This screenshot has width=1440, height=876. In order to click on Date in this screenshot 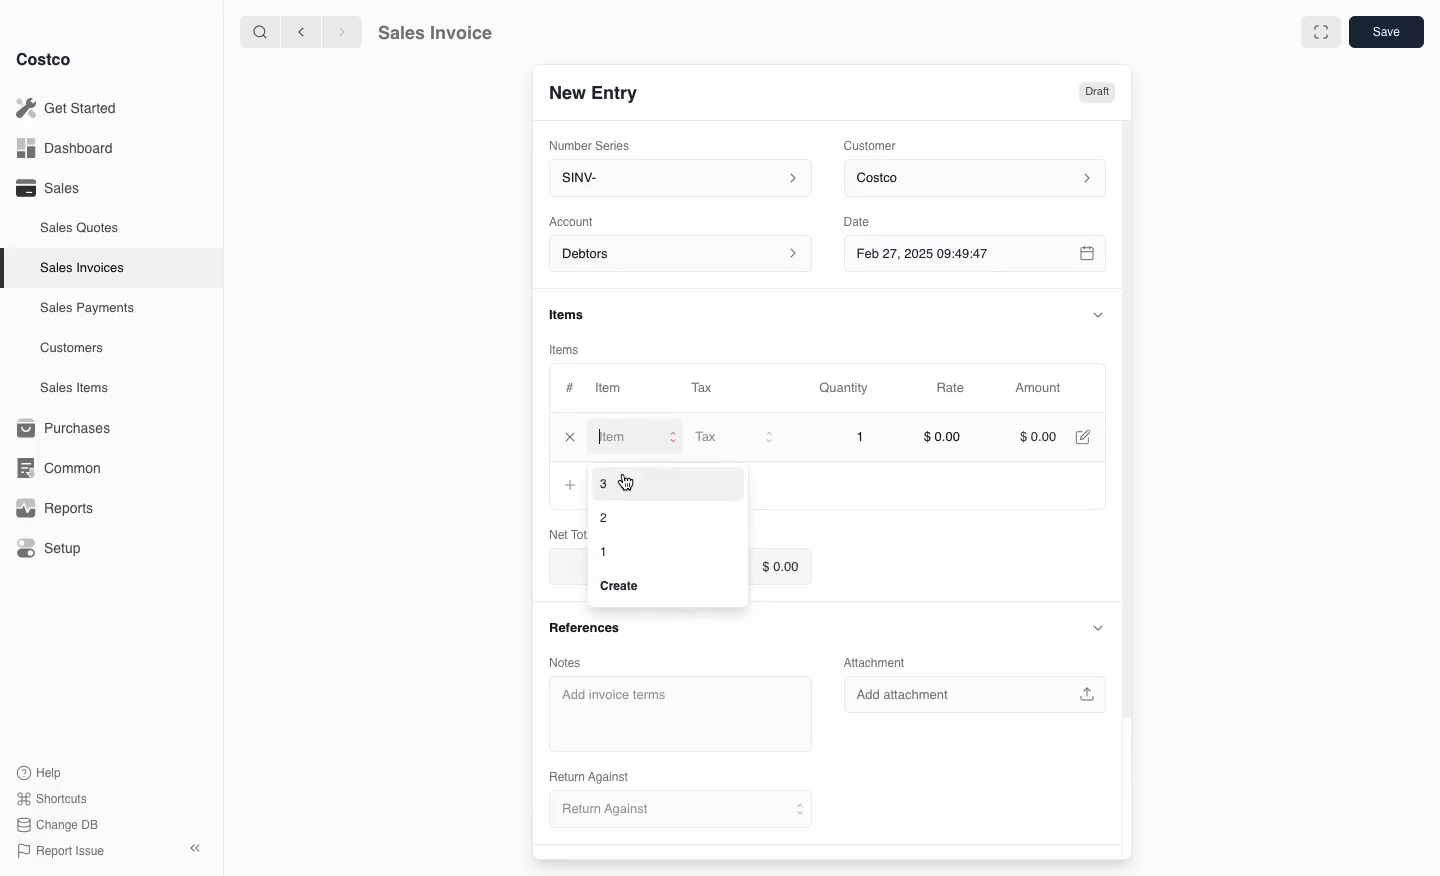, I will do `click(873, 219)`.